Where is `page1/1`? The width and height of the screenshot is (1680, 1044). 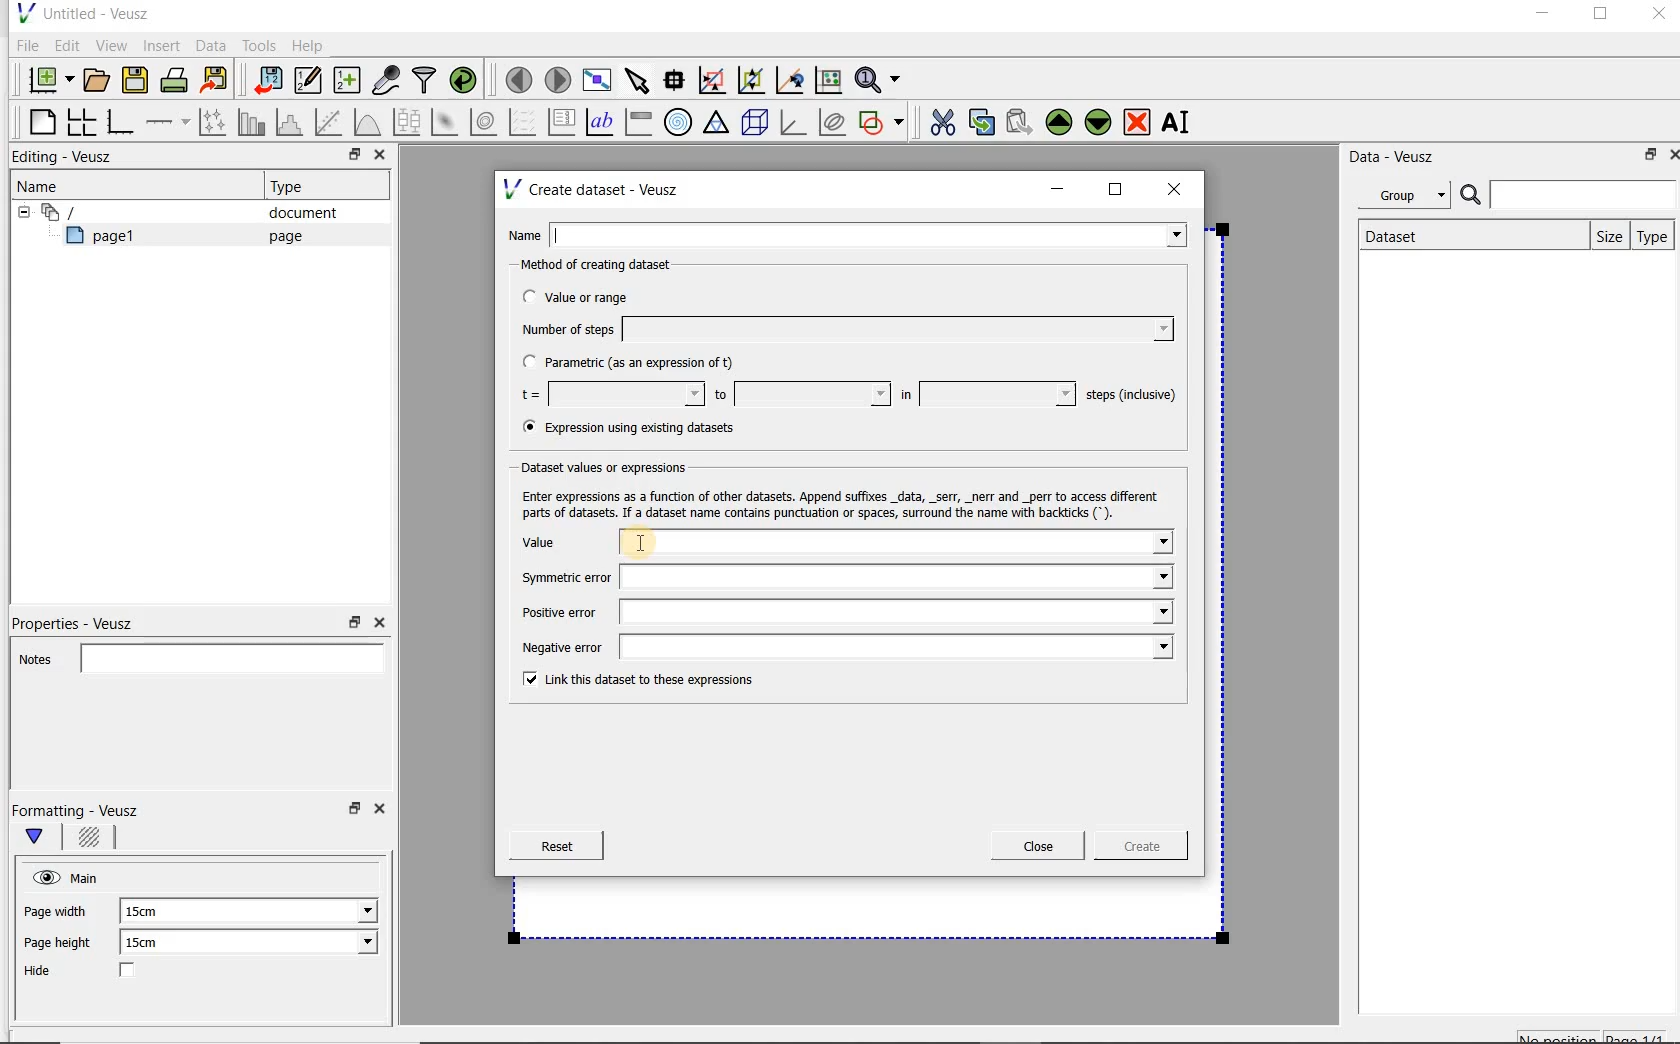 page1/1 is located at coordinates (1643, 1036).